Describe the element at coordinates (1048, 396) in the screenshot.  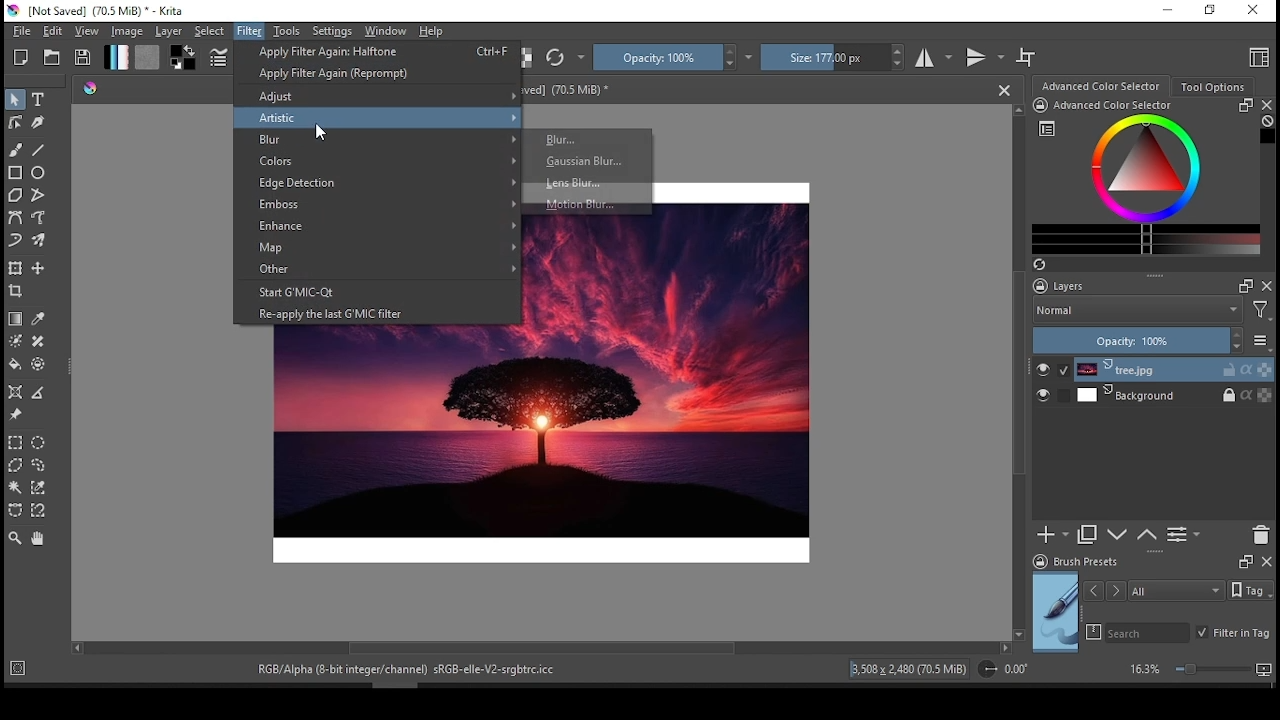
I see `layer visibility on/off` at that location.